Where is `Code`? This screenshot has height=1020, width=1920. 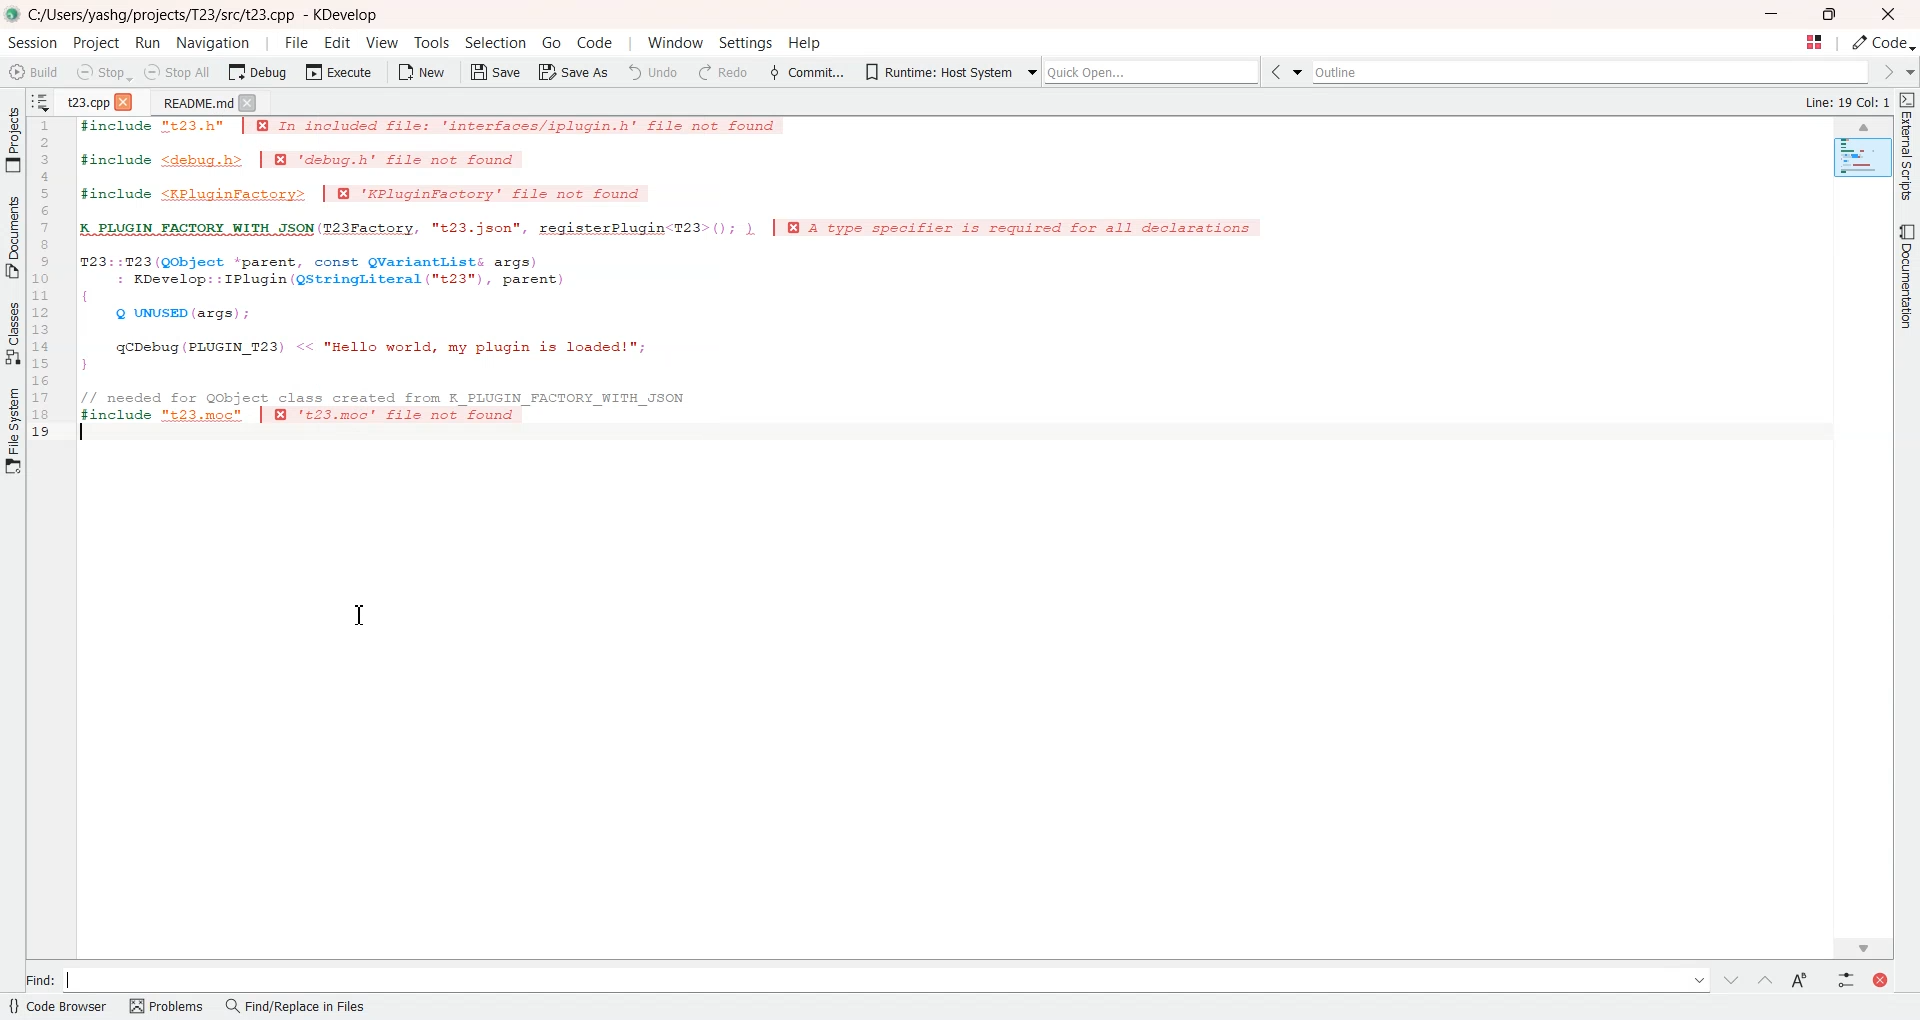
Code is located at coordinates (593, 42).